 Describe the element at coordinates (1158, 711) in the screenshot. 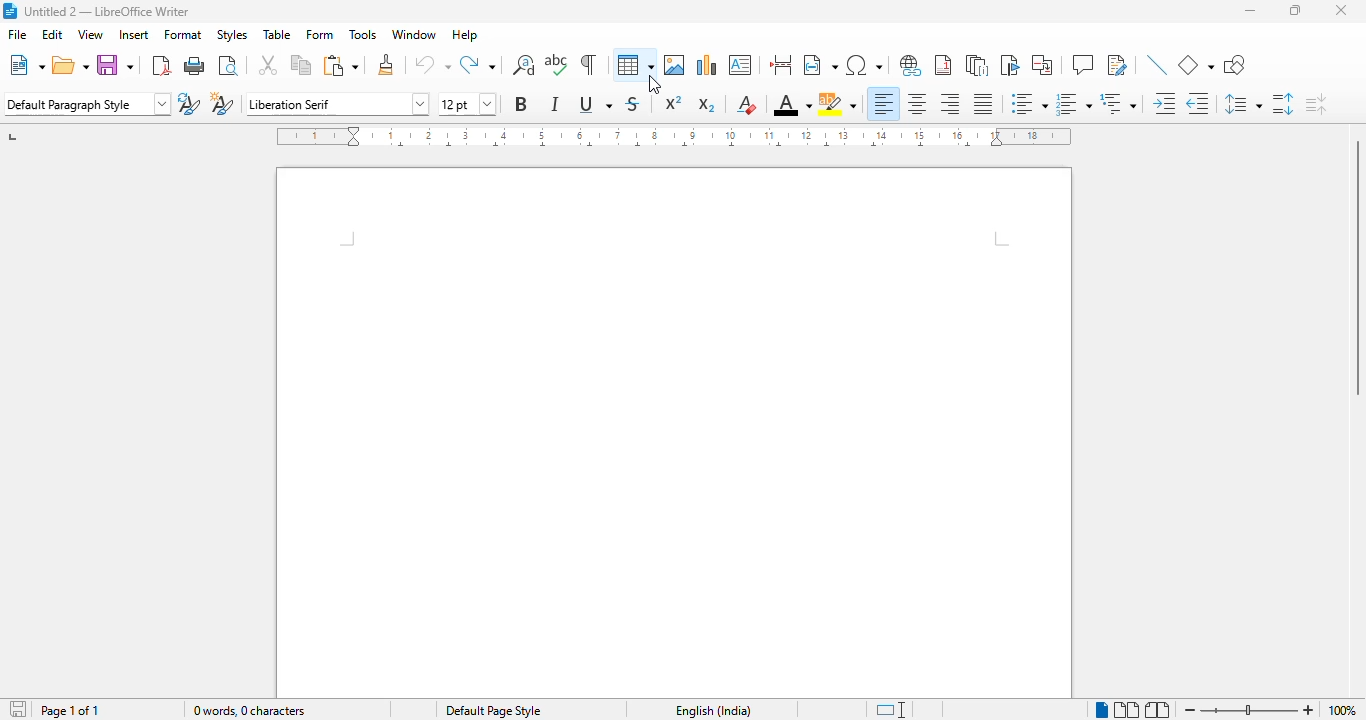

I see `book view` at that location.